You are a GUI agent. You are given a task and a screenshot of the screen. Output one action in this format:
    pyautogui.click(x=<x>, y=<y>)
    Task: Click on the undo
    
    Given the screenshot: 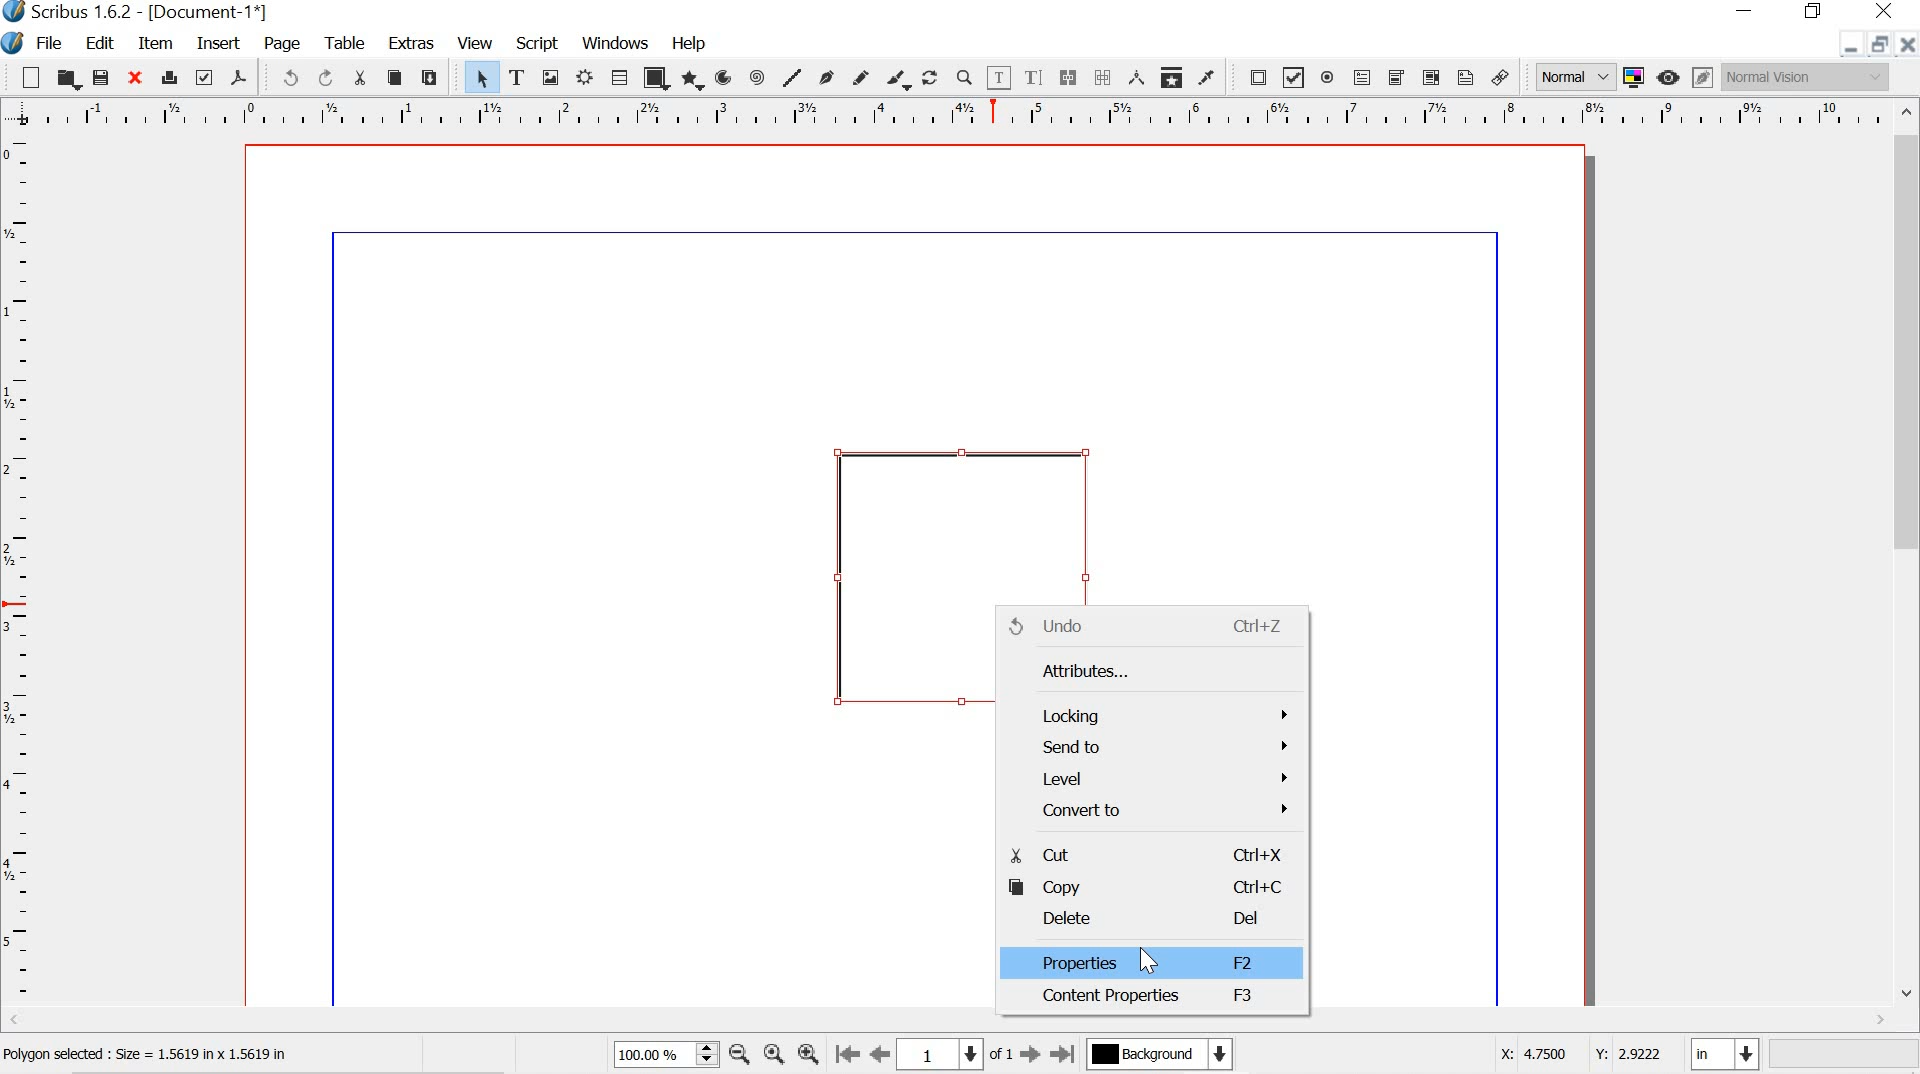 What is the action you would take?
    pyautogui.click(x=287, y=80)
    